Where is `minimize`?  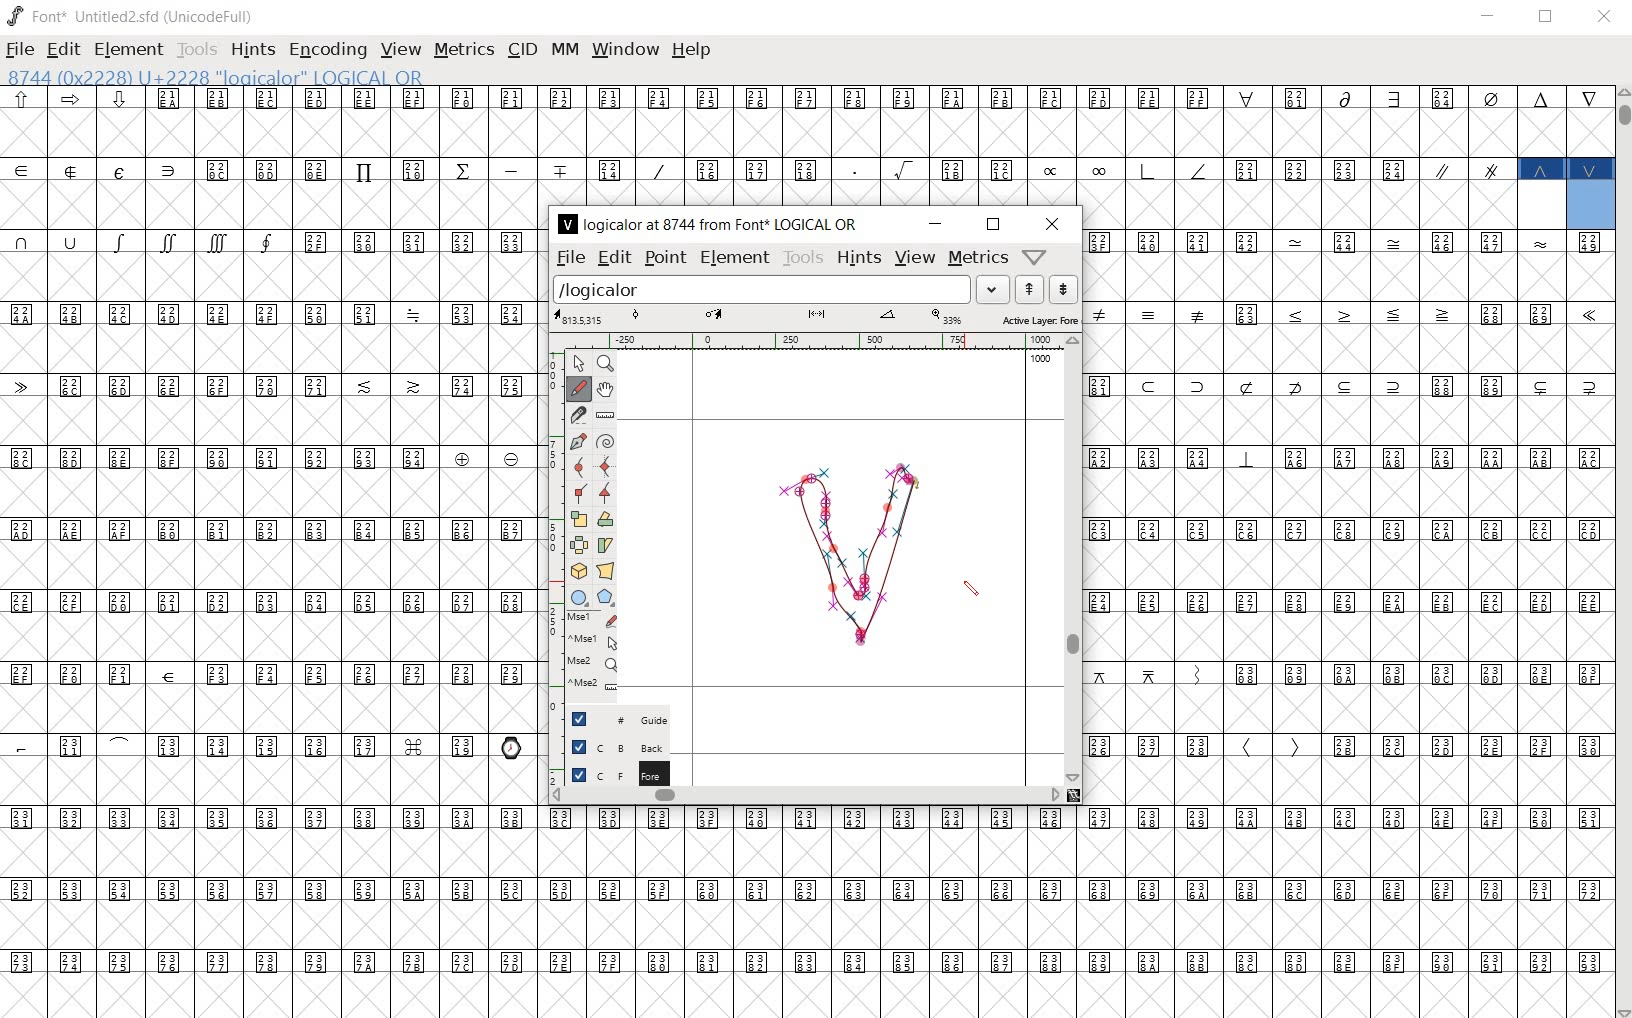 minimize is located at coordinates (937, 222).